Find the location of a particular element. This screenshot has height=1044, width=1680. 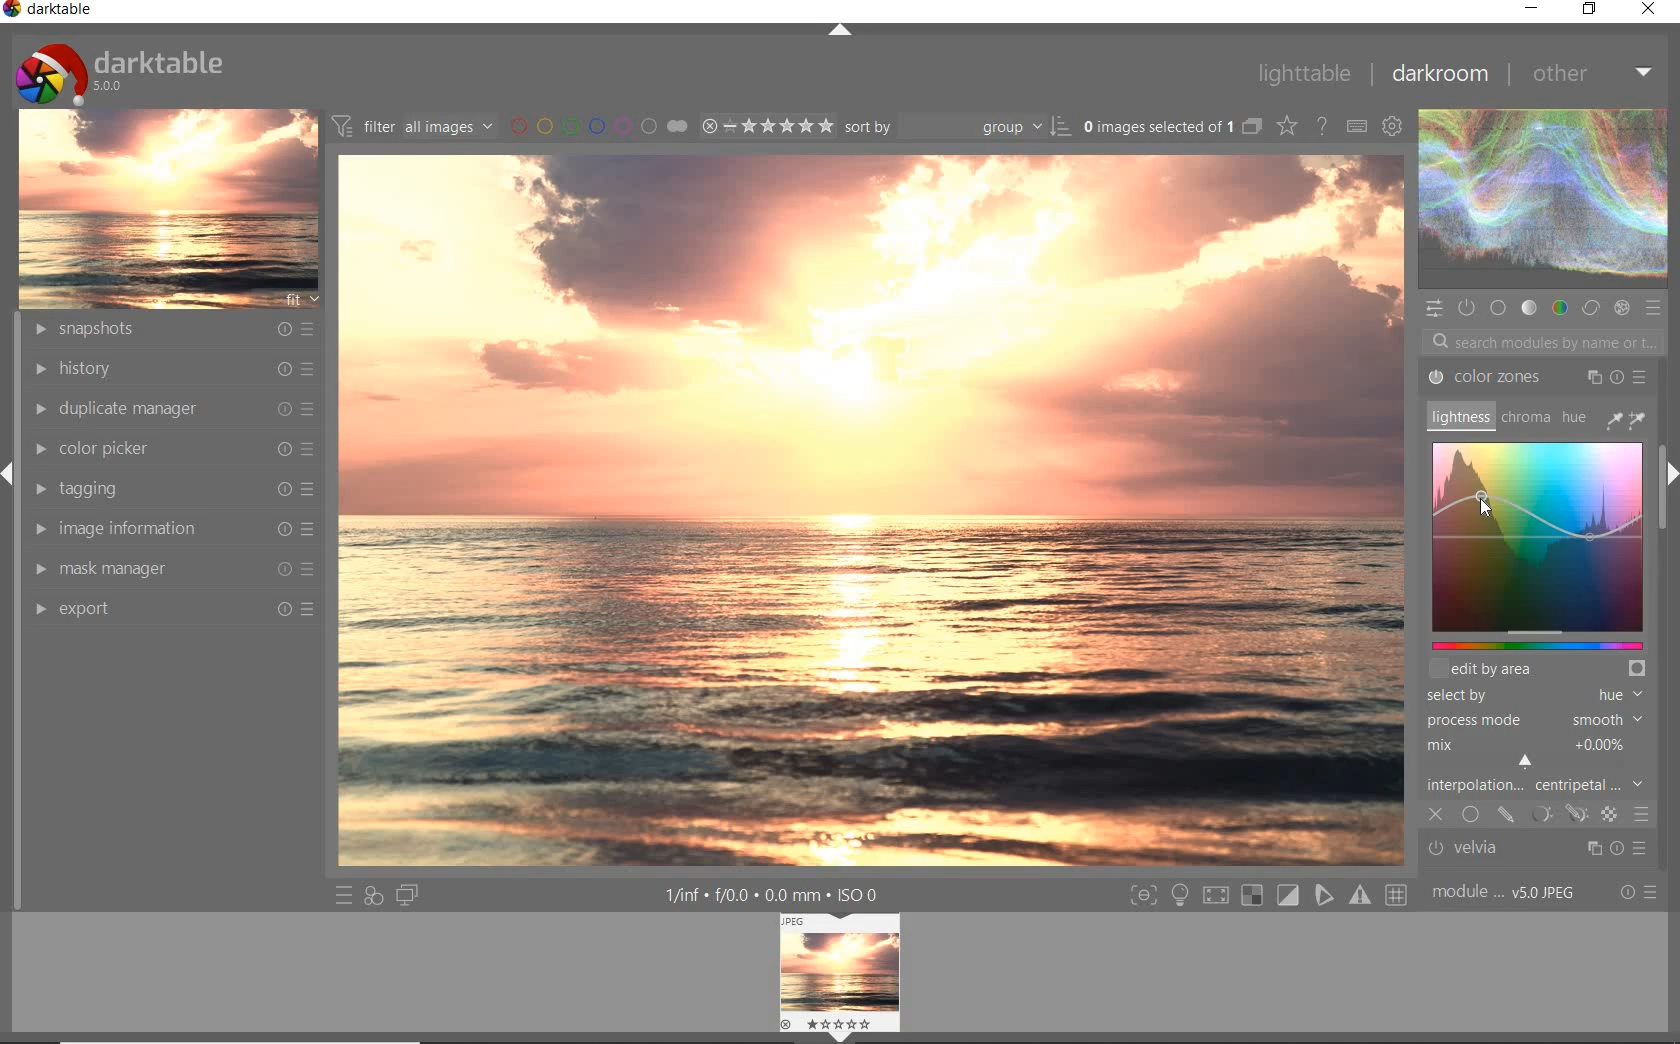

LIGHTNESS is located at coordinates (1458, 416).